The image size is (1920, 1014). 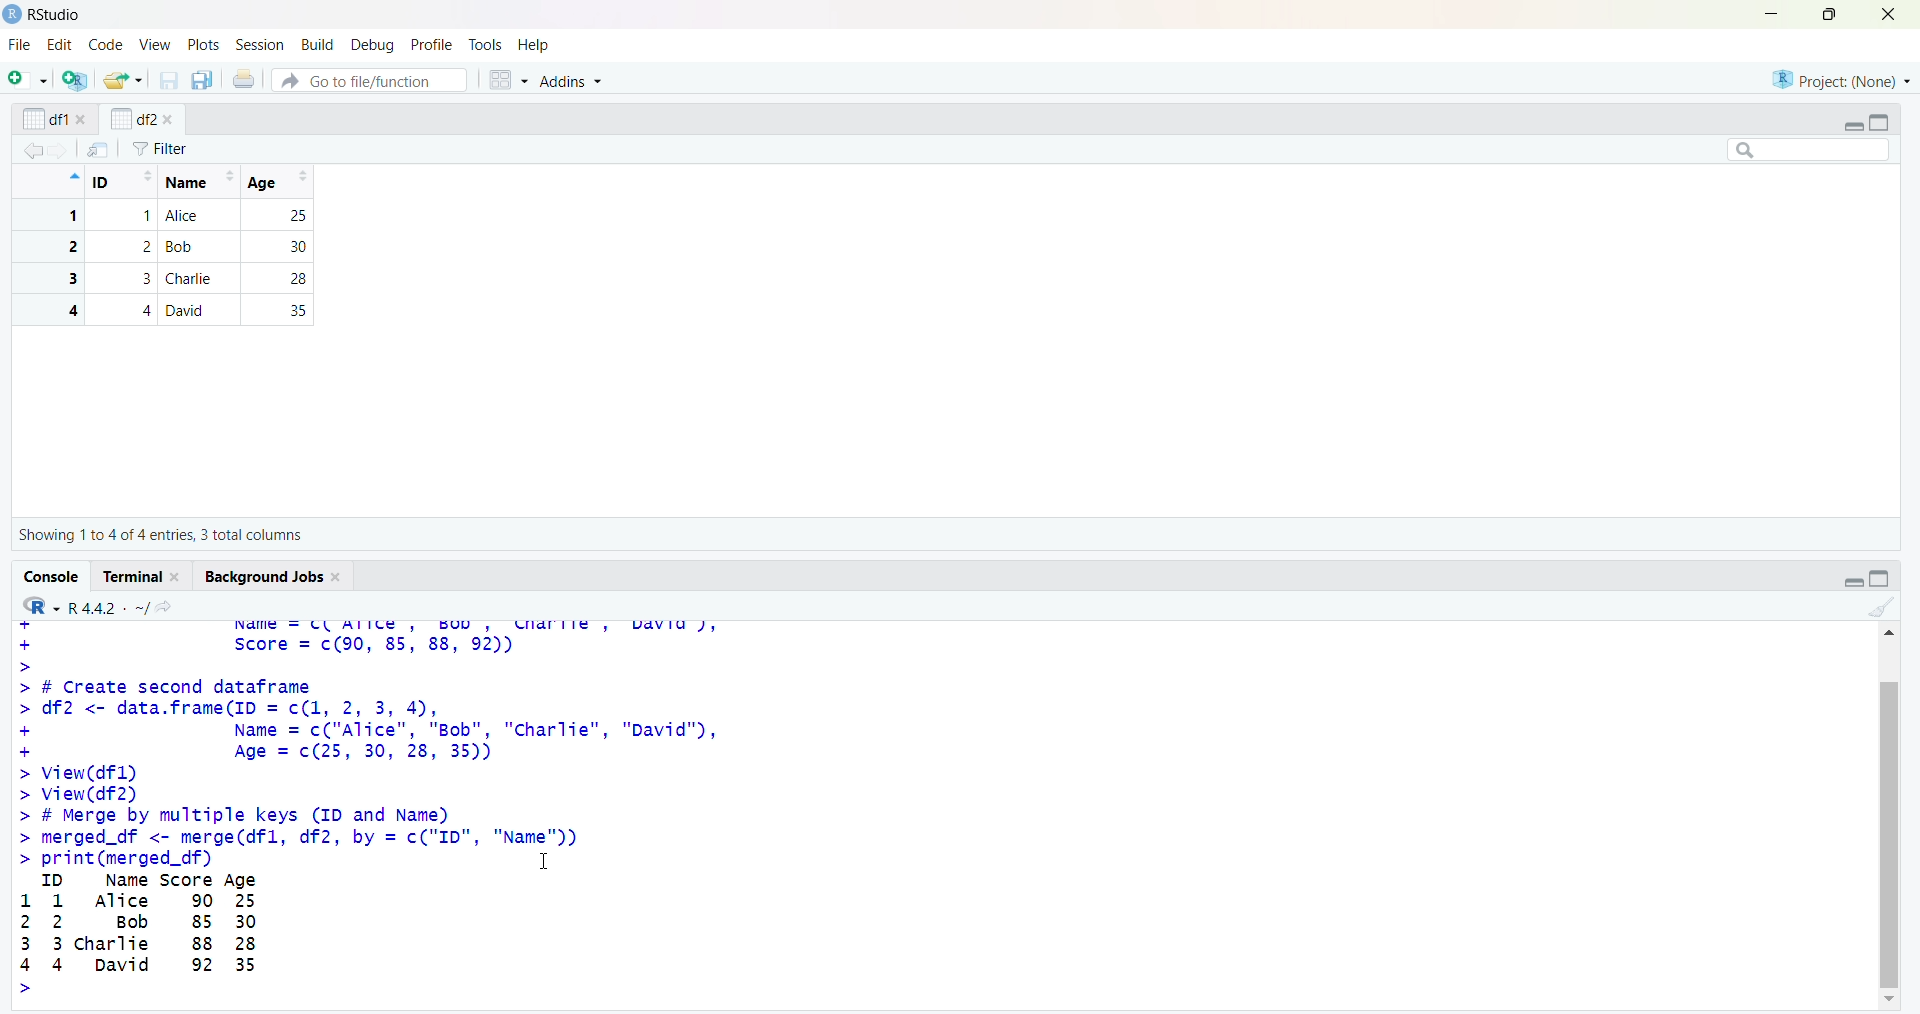 What do you see at coordinates (1890, 833) in the screenshot?
I see `scrollbar` at bounding box center [1890, 833].